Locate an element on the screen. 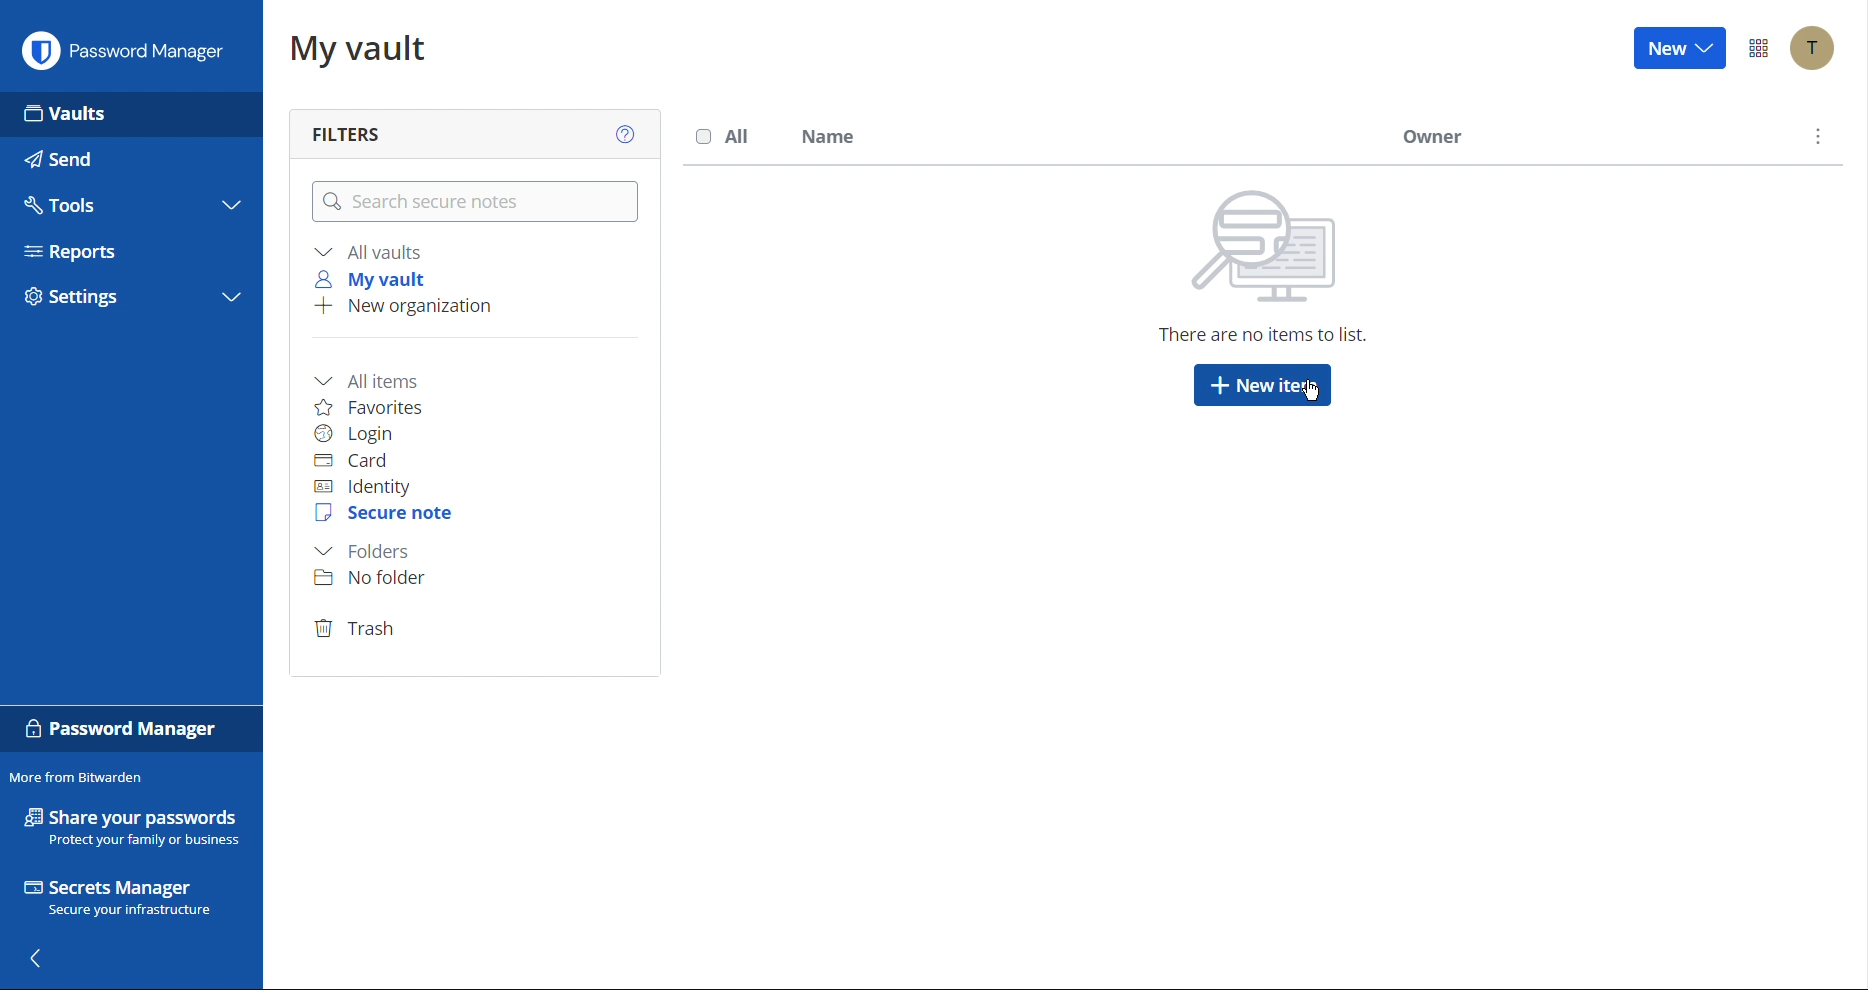 This screenshot has height=990, width=1868. All is located at coordinates (715, 141).